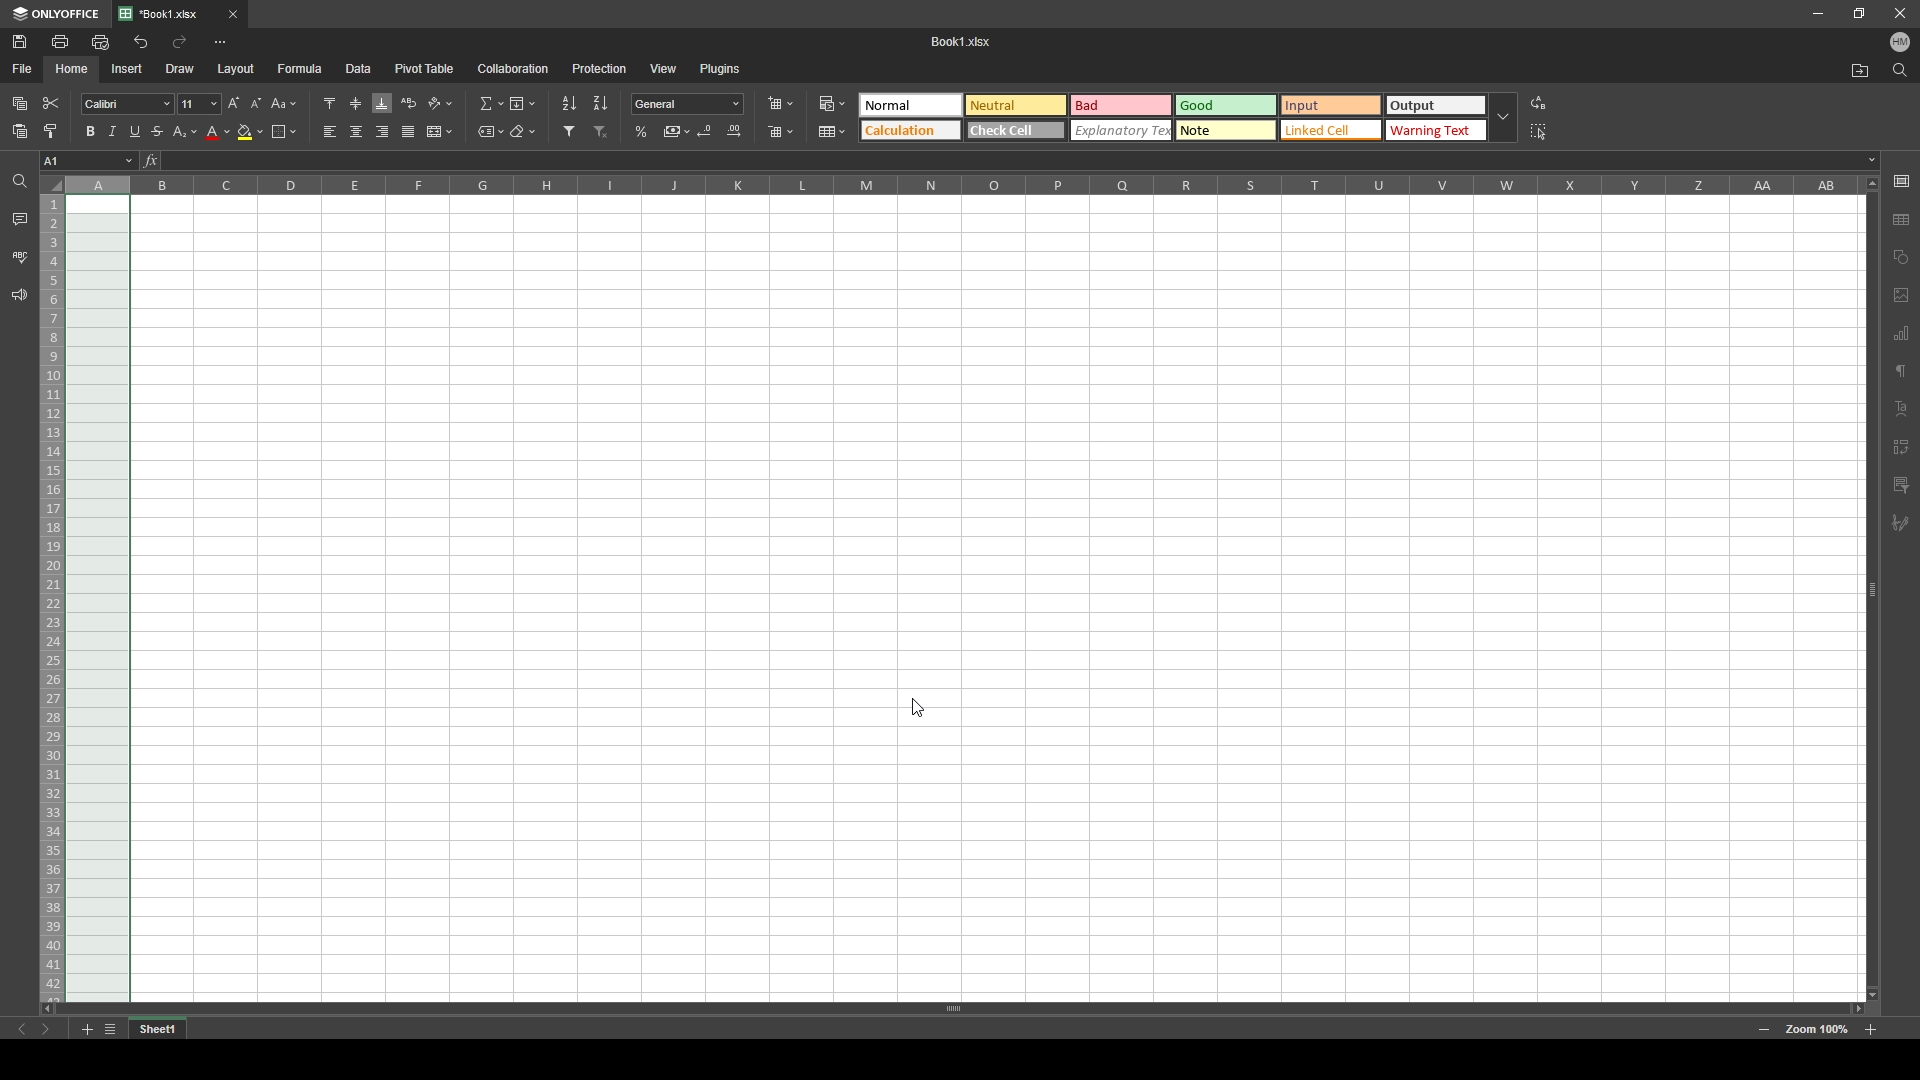  What do you see at coordinates (73, 69) in the screenshot?
I see `home` at bounding box center [73, 69].